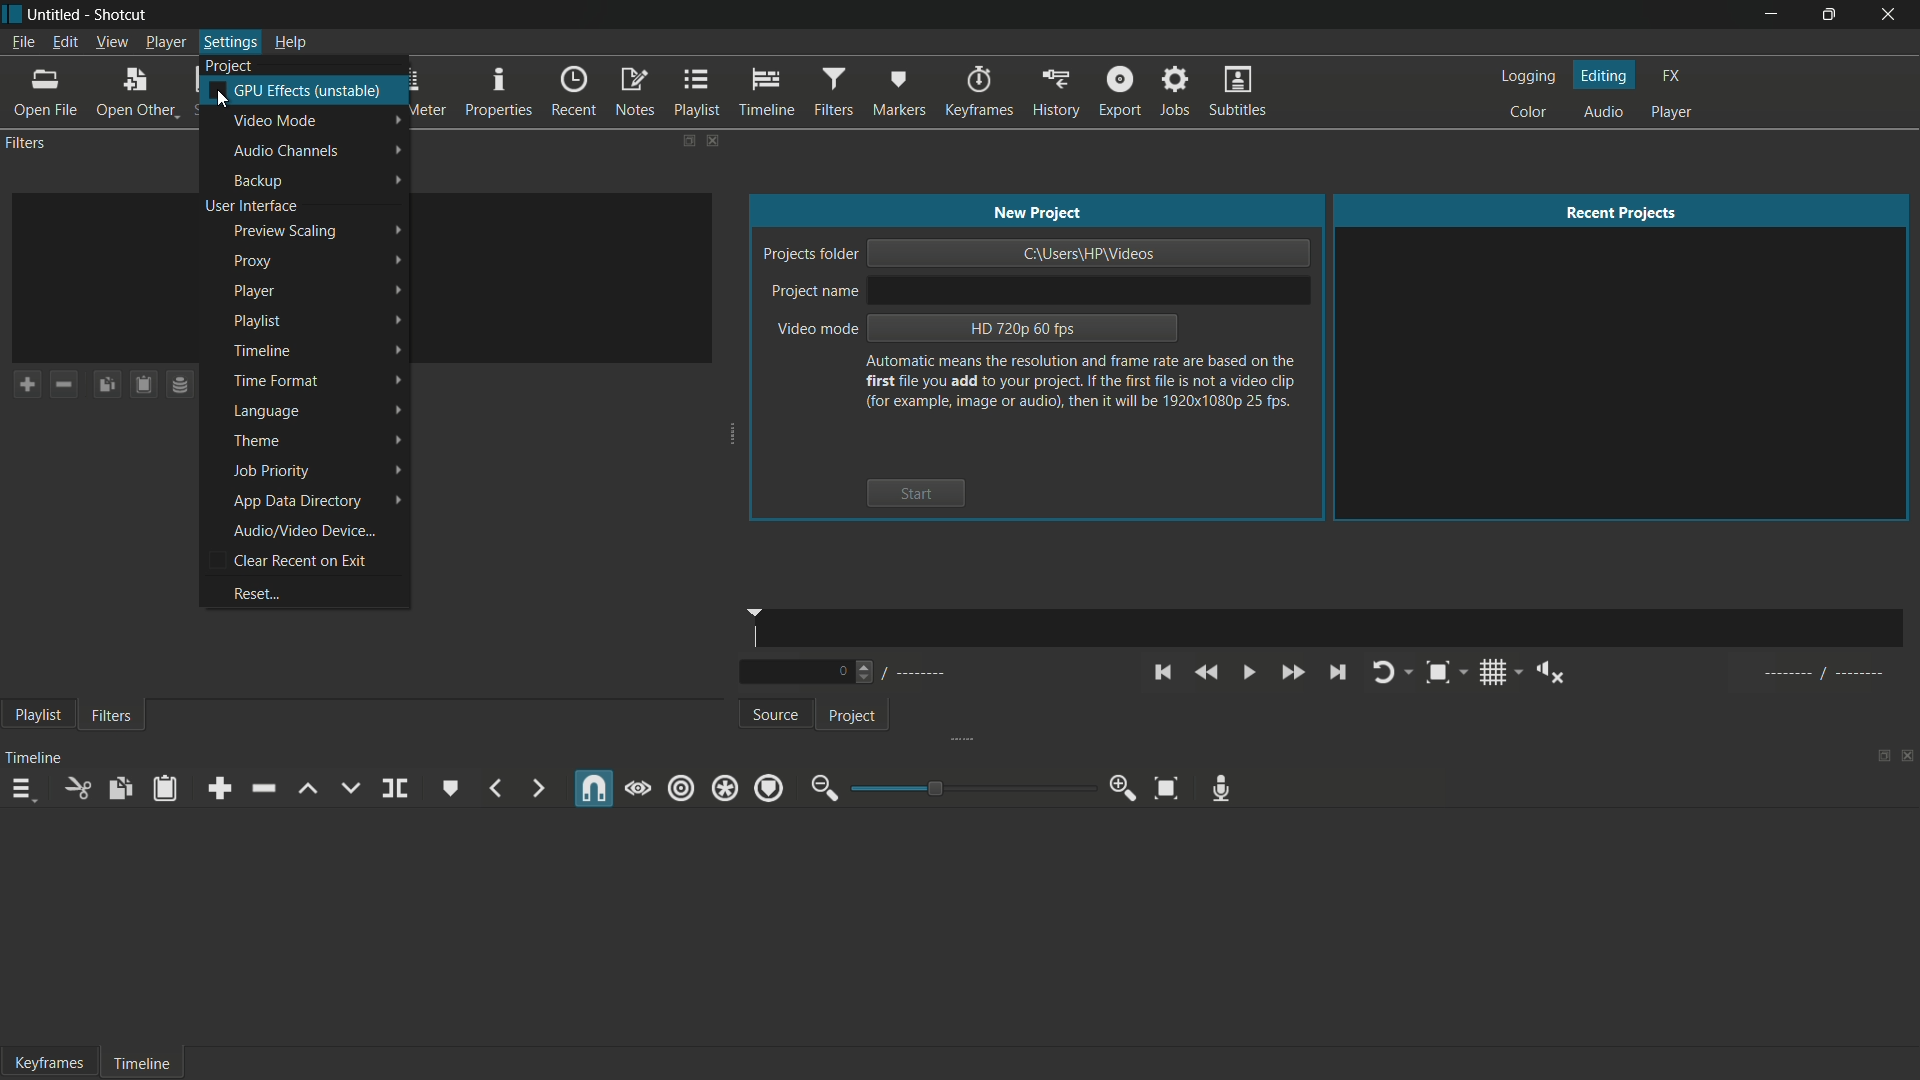 The image size is (1920, 1080). I want to click on next marker, so click(535, 788).